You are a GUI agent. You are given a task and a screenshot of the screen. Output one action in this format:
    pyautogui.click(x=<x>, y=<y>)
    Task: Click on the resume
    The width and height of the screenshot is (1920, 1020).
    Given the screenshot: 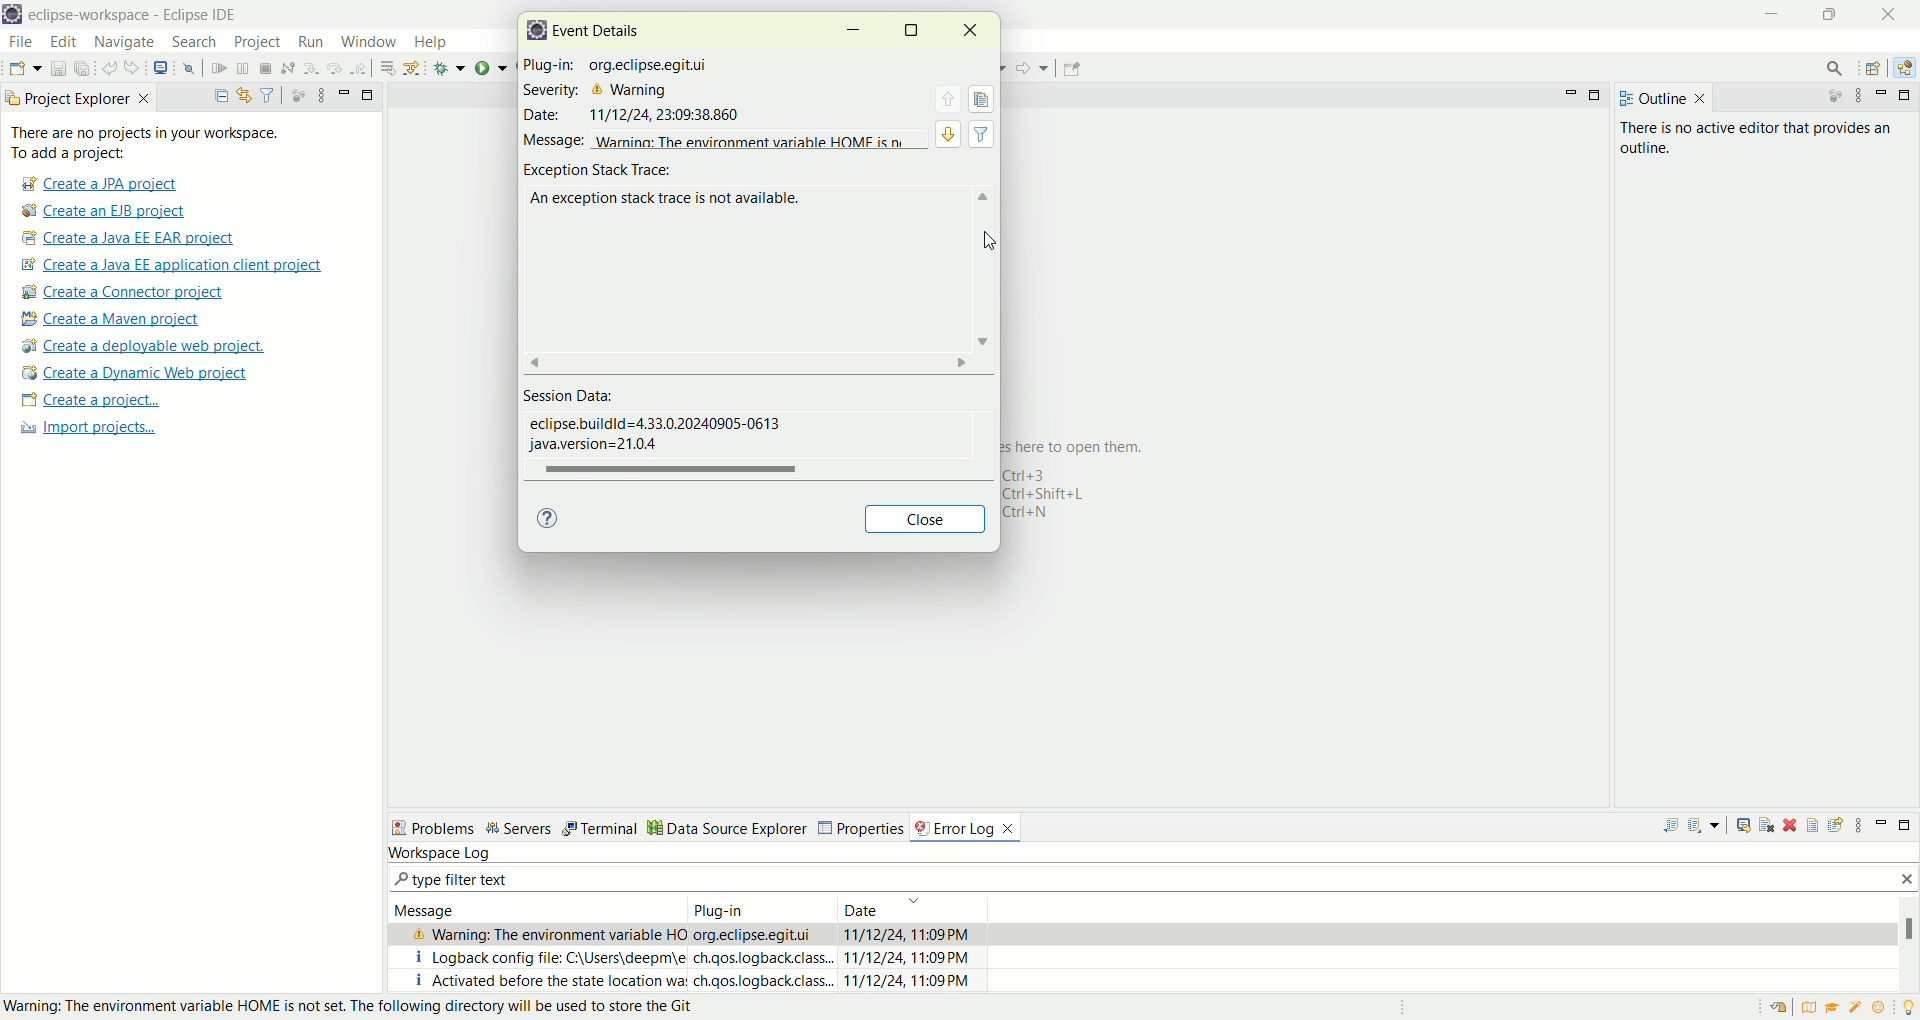 What is the action you would take?
    pyautogui.click(x=219, y=67)
    